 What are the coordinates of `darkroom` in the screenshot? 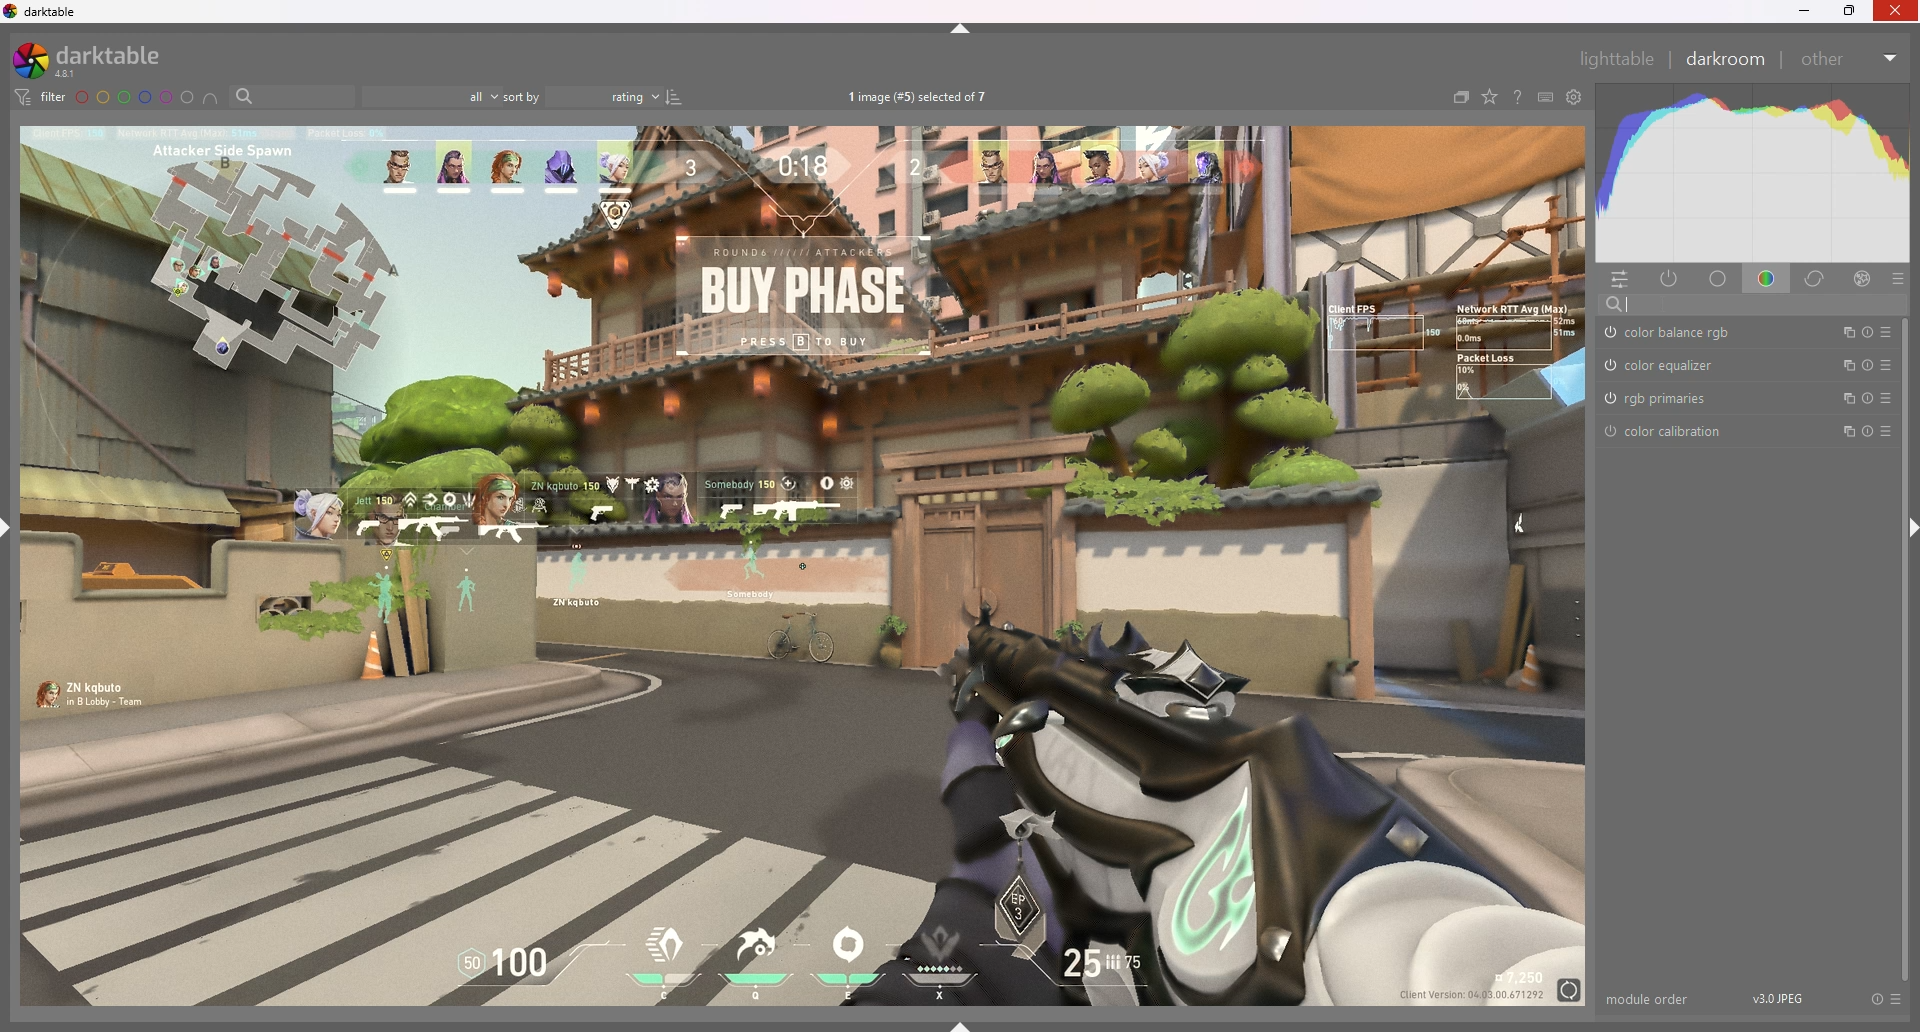 It's located at (1724, 58).